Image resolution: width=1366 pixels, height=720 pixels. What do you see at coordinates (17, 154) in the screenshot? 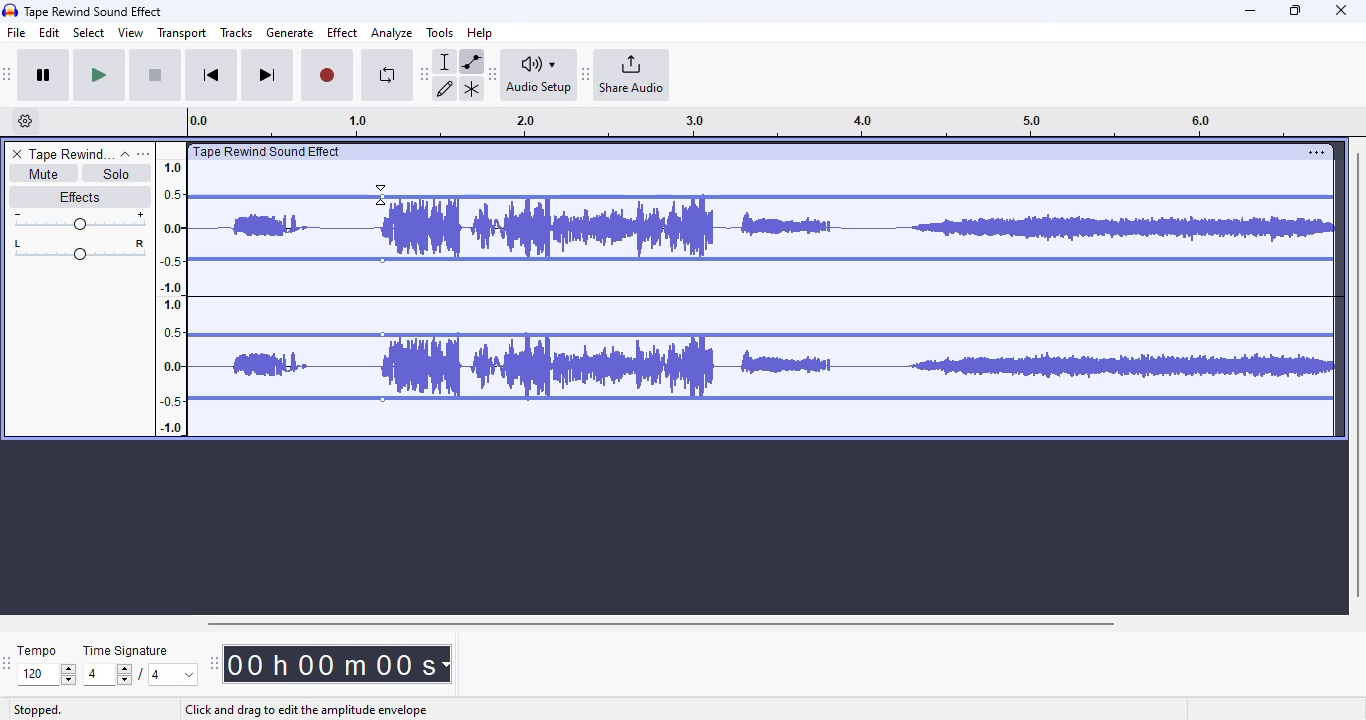
I see `delete track` at bounding box center [17, 154].